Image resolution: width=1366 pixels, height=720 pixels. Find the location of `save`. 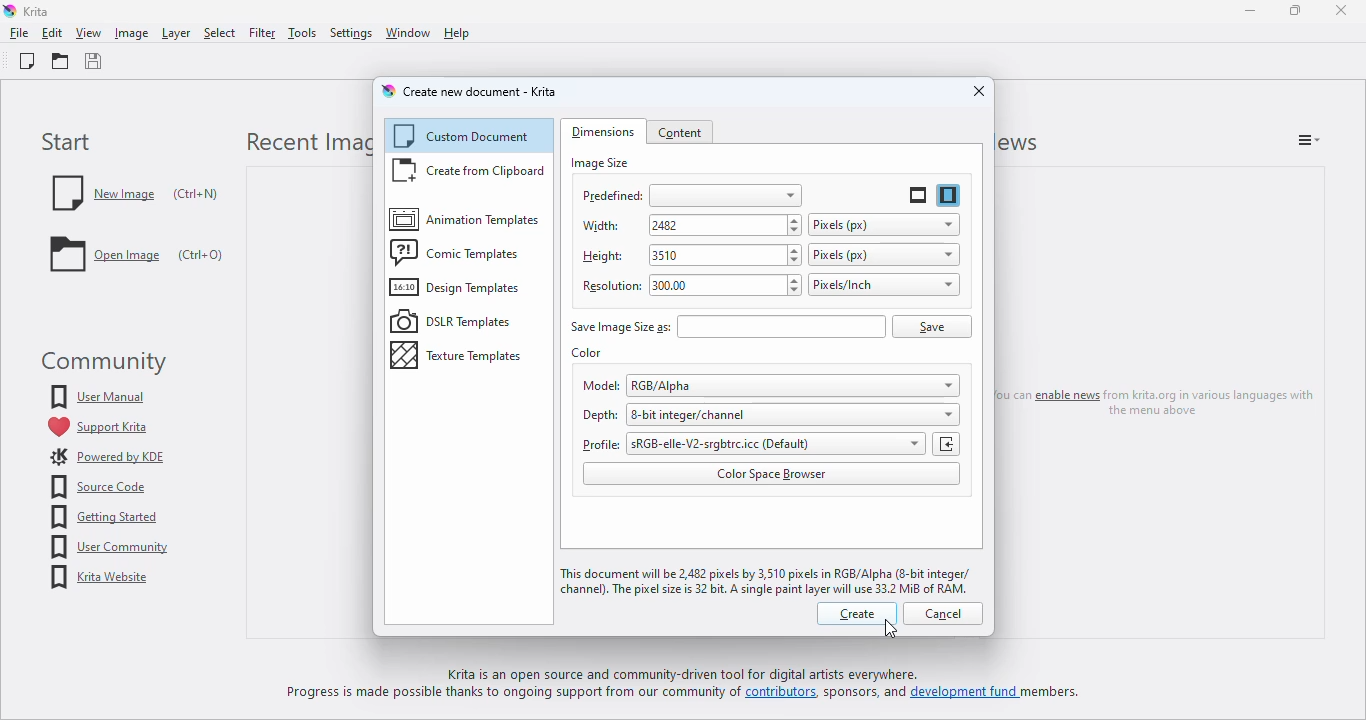

save is located at coordinates (931, 327).